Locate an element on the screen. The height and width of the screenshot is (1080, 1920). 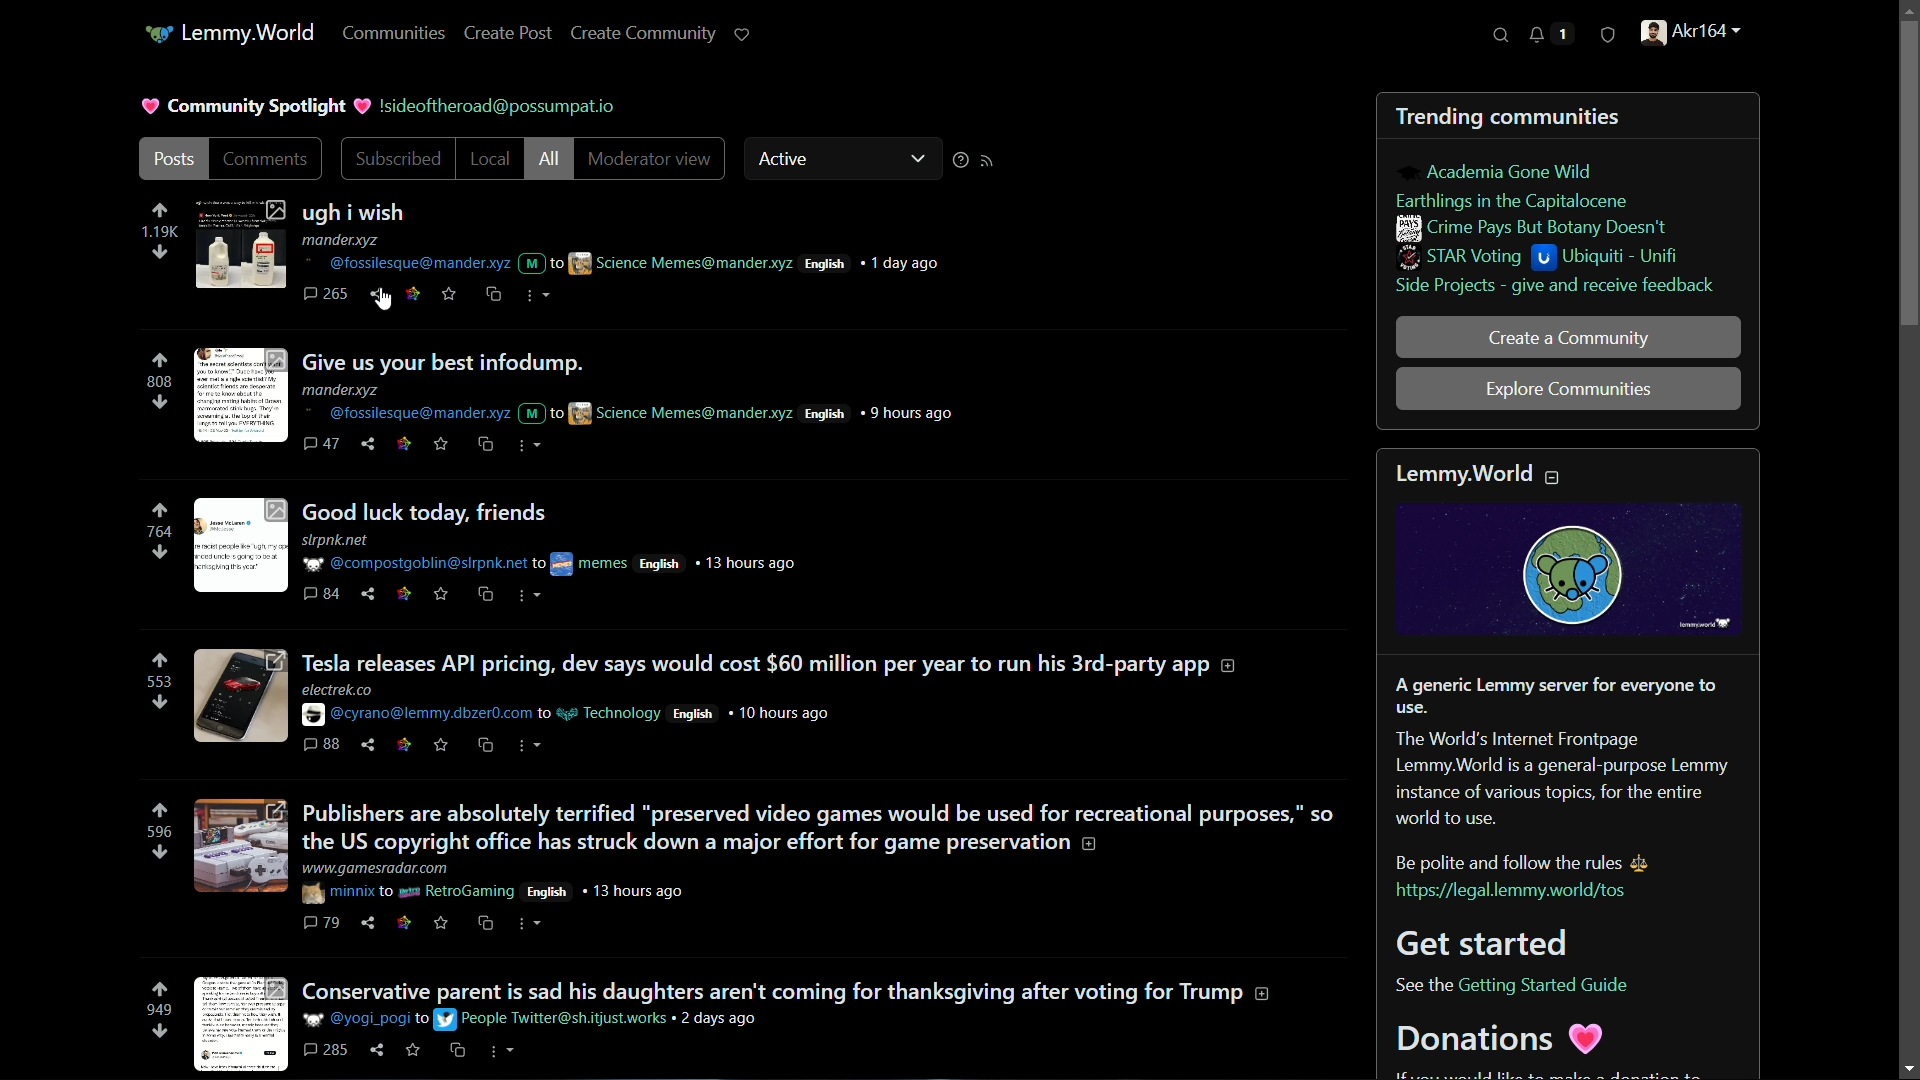
save is located at coordinates (416, 1054).